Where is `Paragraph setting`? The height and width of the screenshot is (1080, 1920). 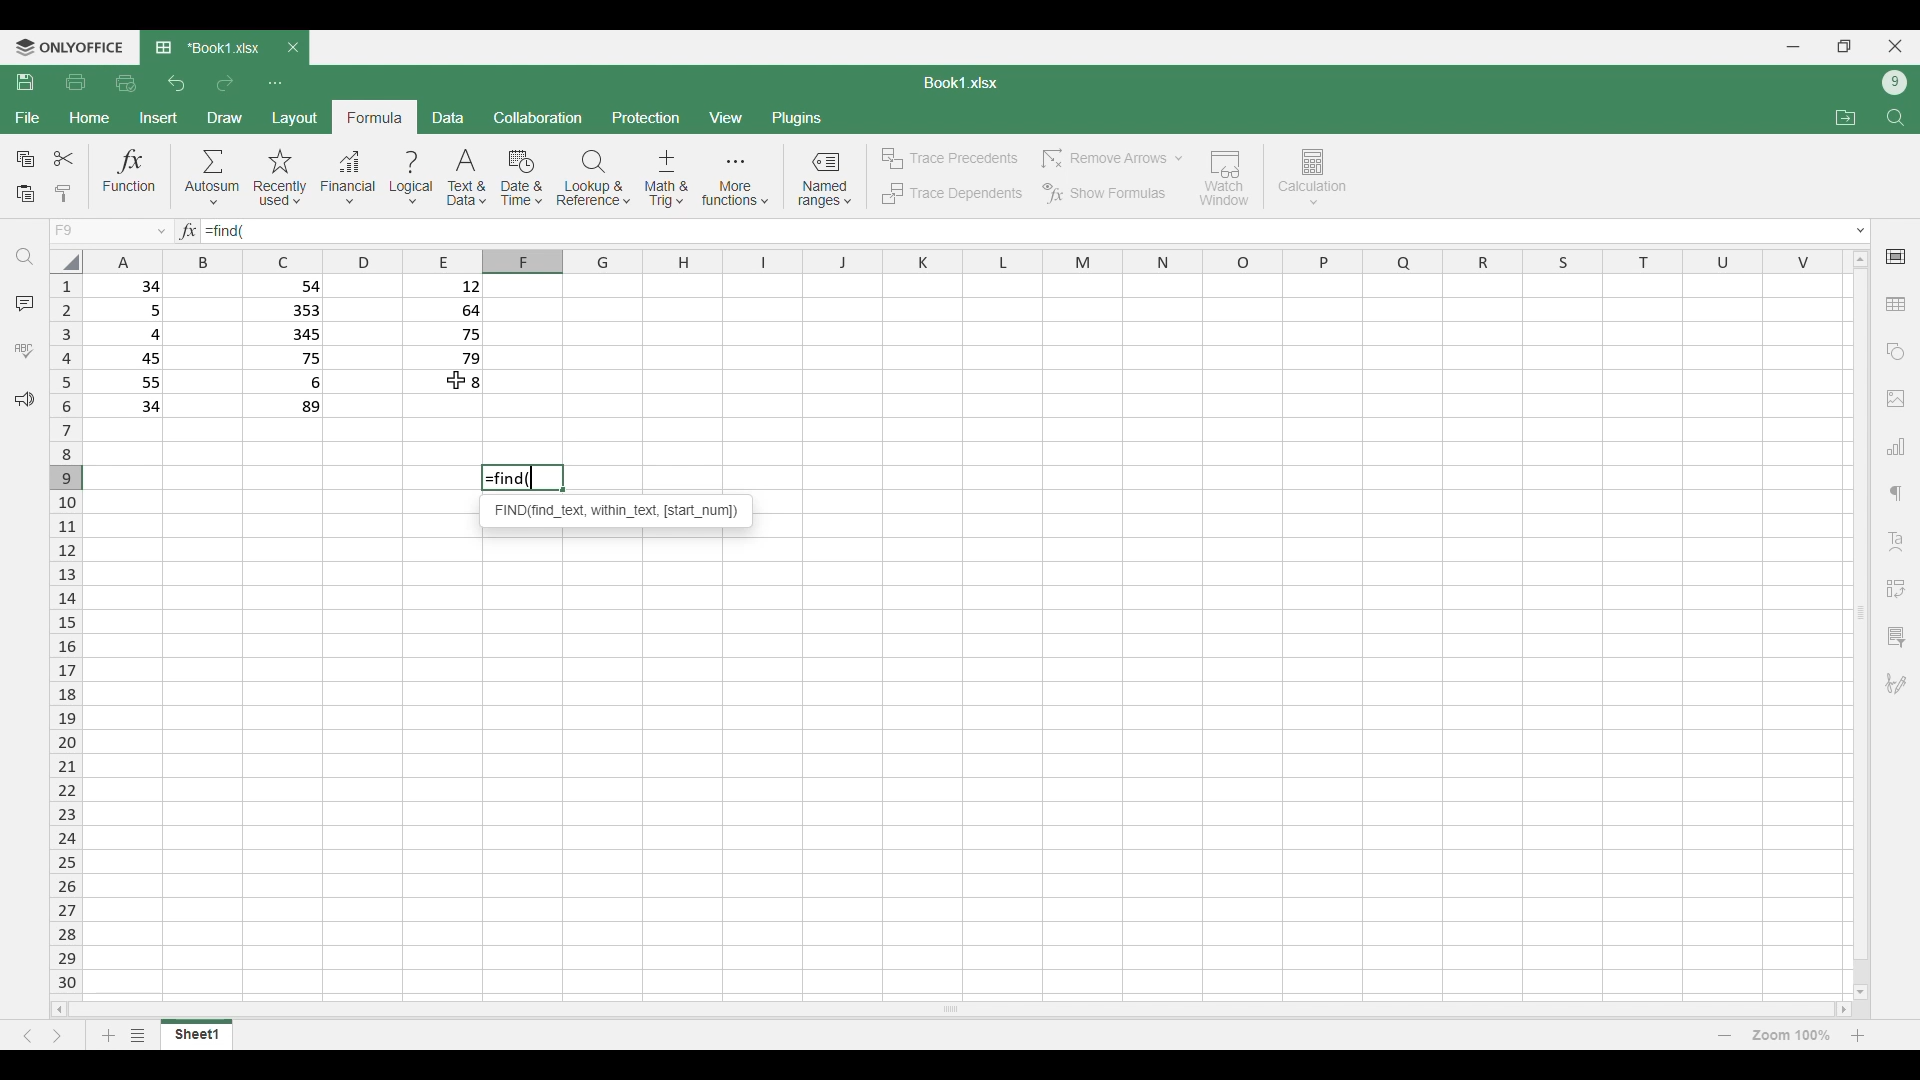
Paragraph setting is located at coordinates (1897, 494).